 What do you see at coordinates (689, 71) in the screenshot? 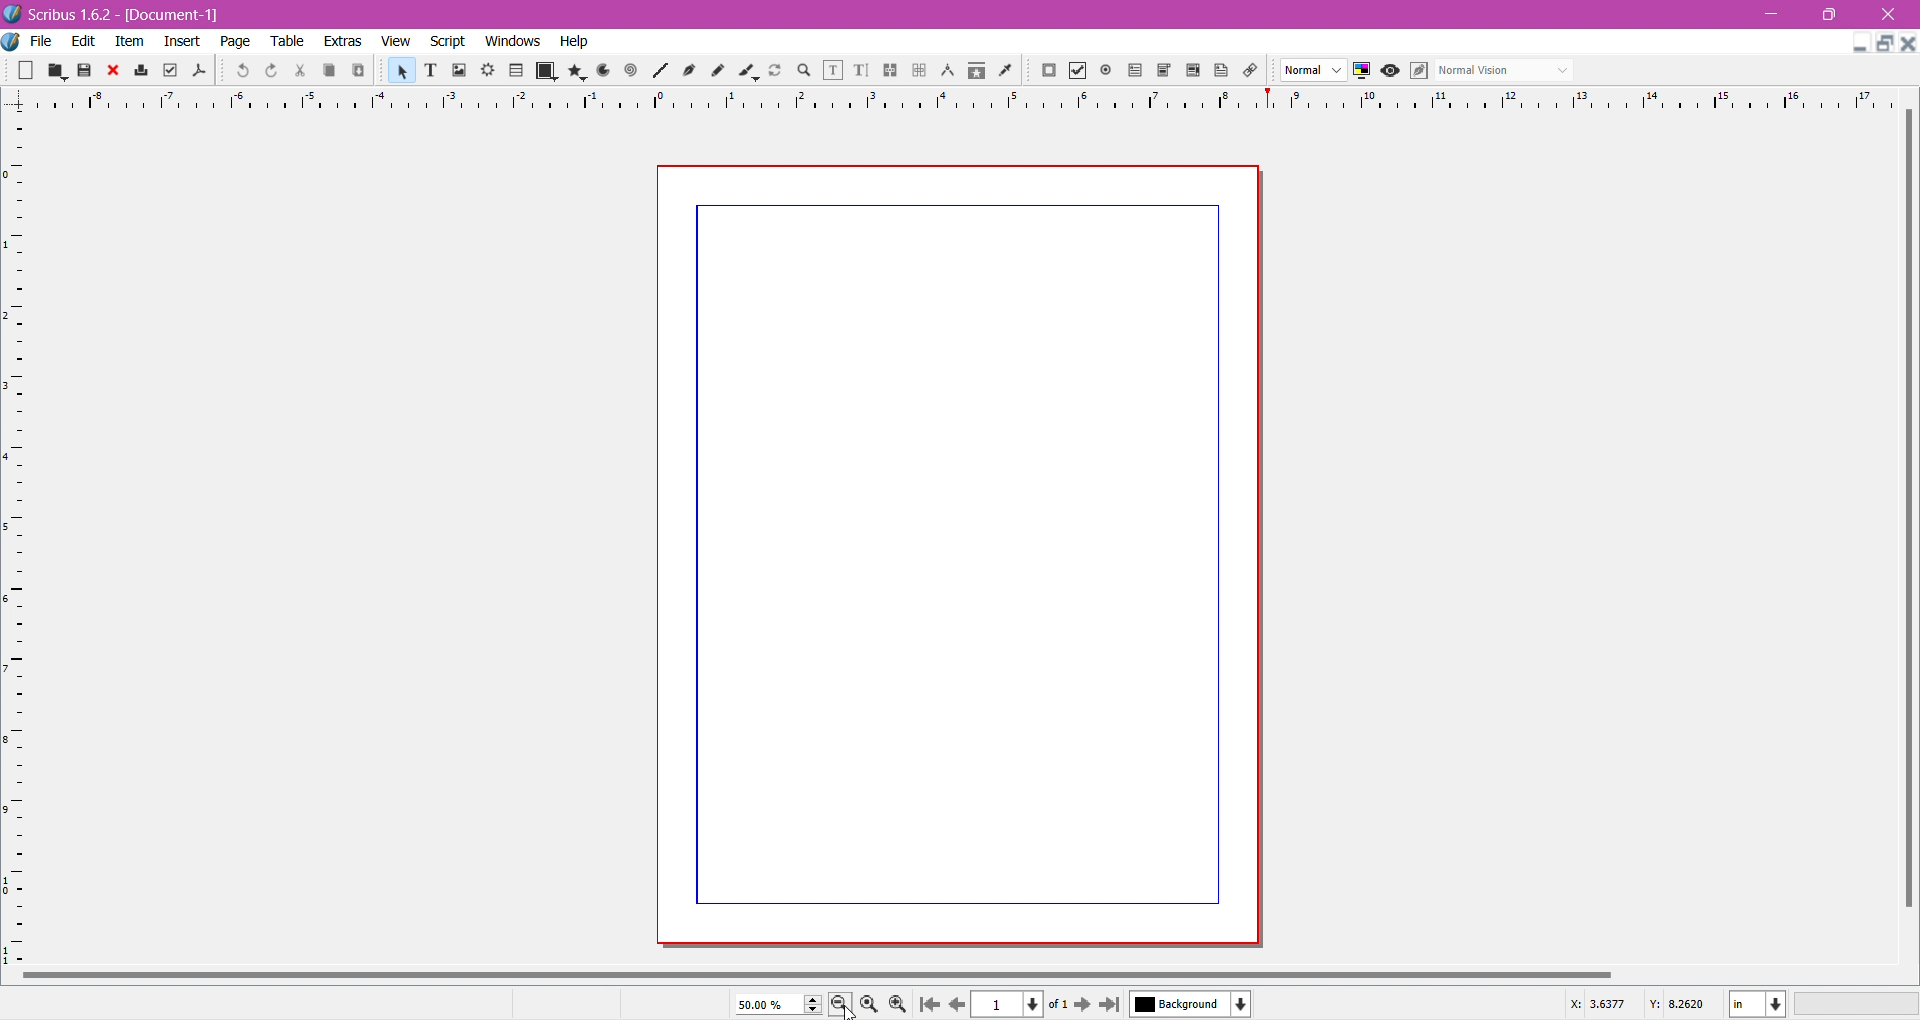
I see `Bezier Curve` at bounding box center [689, 71].